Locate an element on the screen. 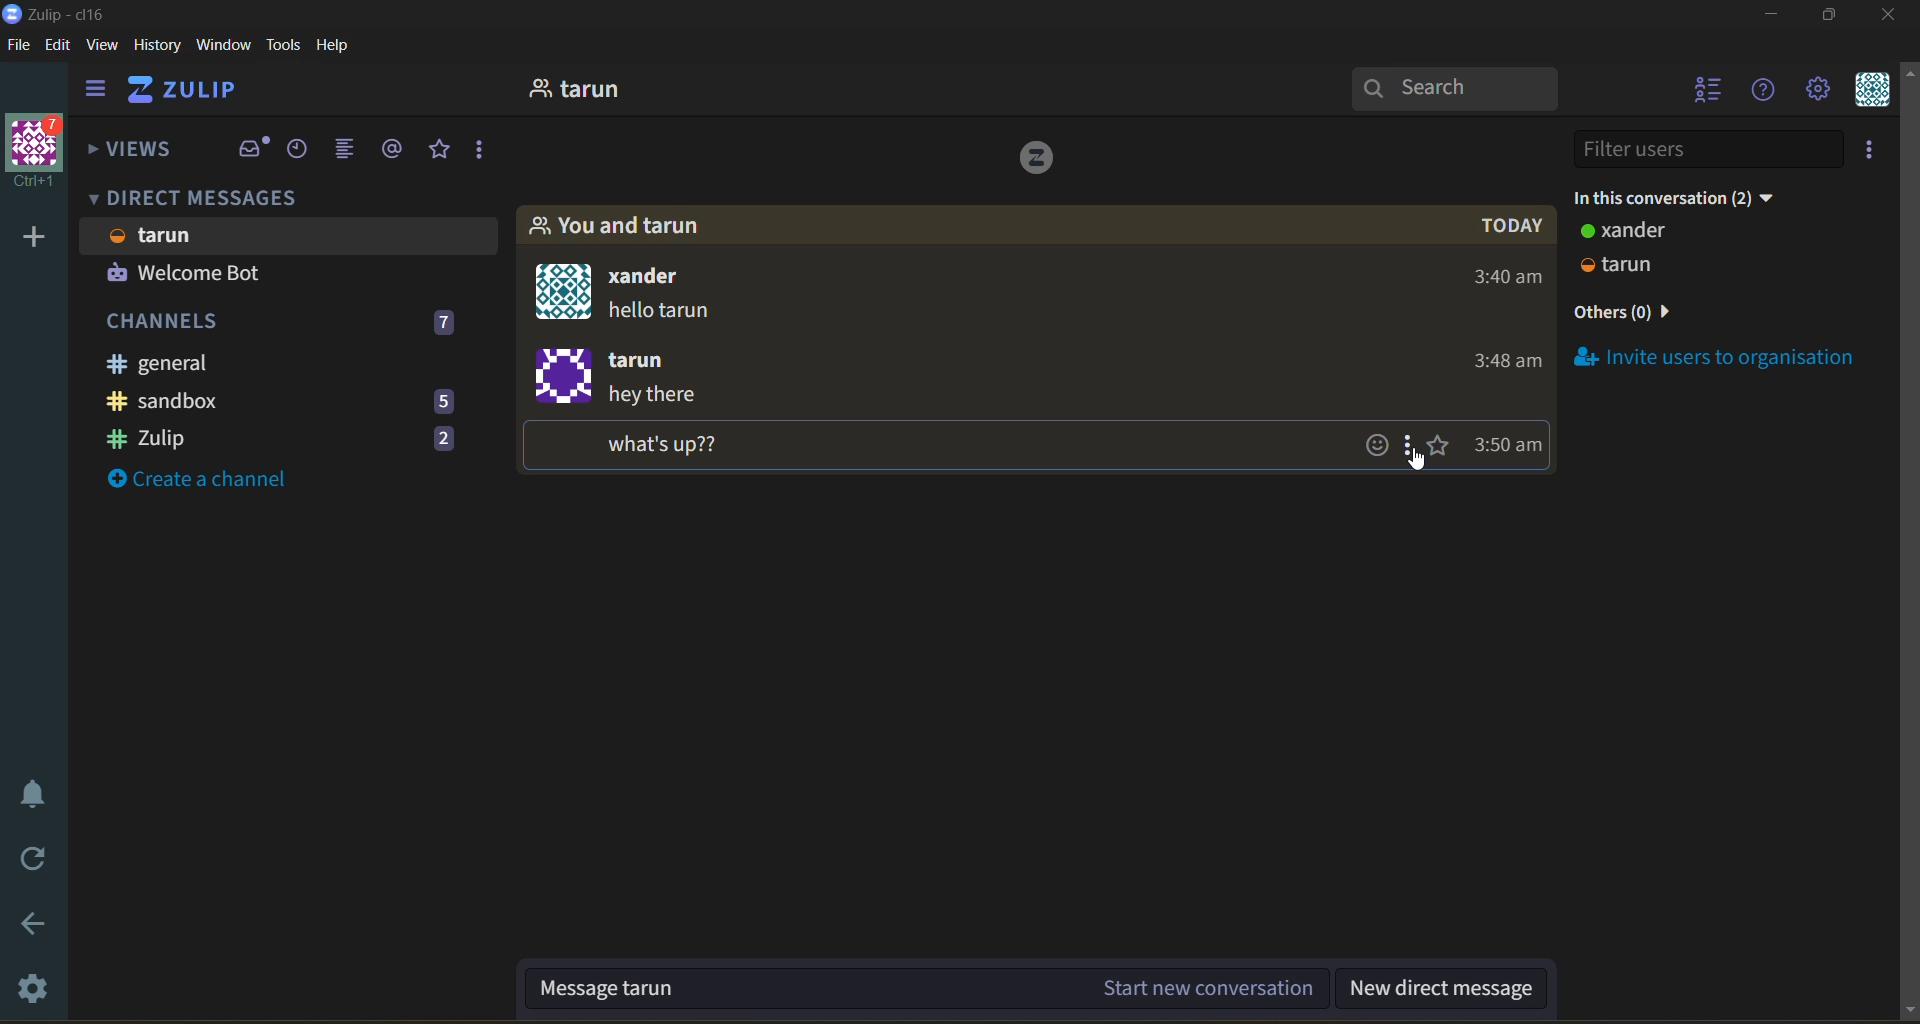 The width and height of the screenshot is (1920, 1024). recent conversations is located at coordinates (297, 154).